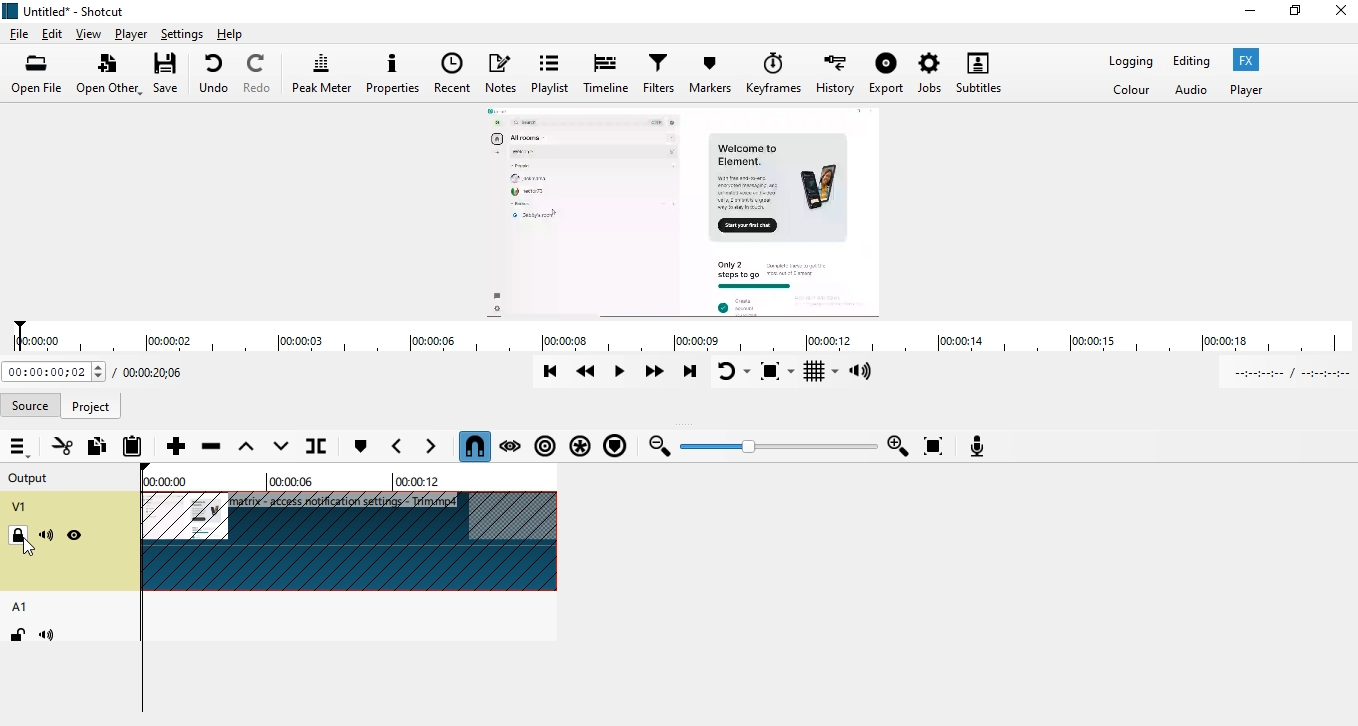  What do you see at coordinates (1194, 62) in the screenshot?
I see `editing` at bounding box center [1194, 62].